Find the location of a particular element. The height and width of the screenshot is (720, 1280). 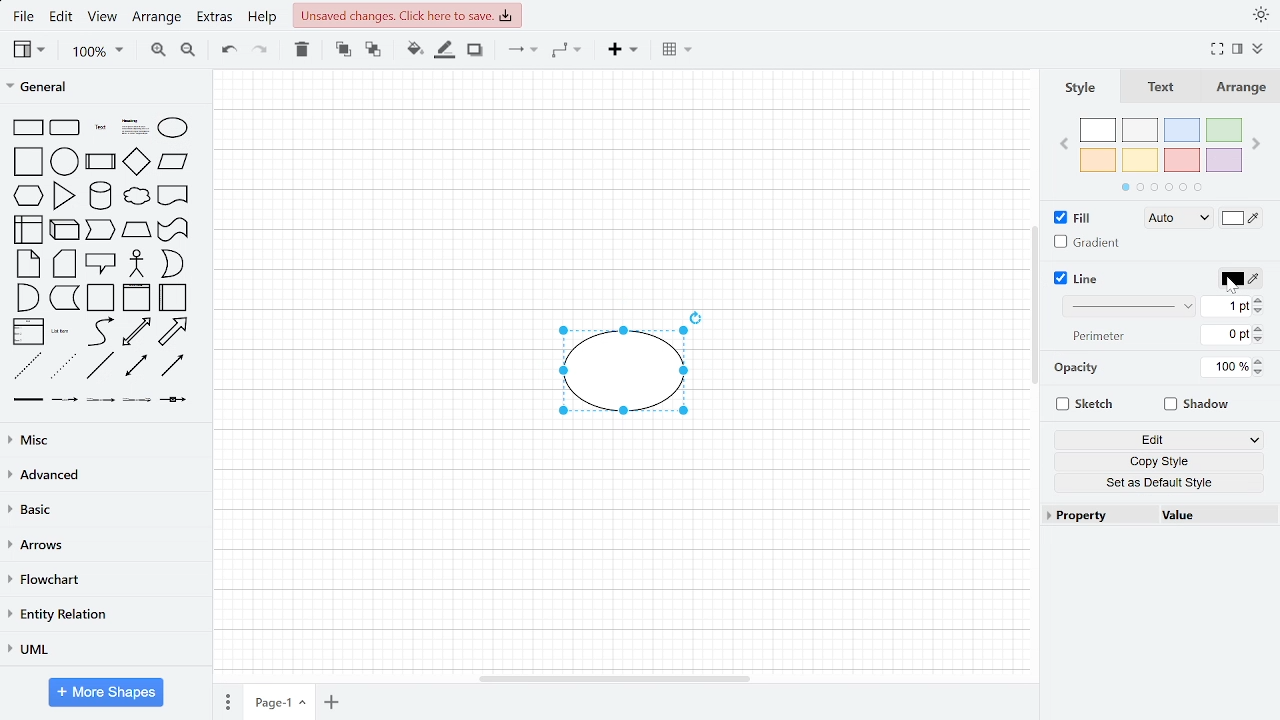

connector with symbol is located at coordinates (173, 402).